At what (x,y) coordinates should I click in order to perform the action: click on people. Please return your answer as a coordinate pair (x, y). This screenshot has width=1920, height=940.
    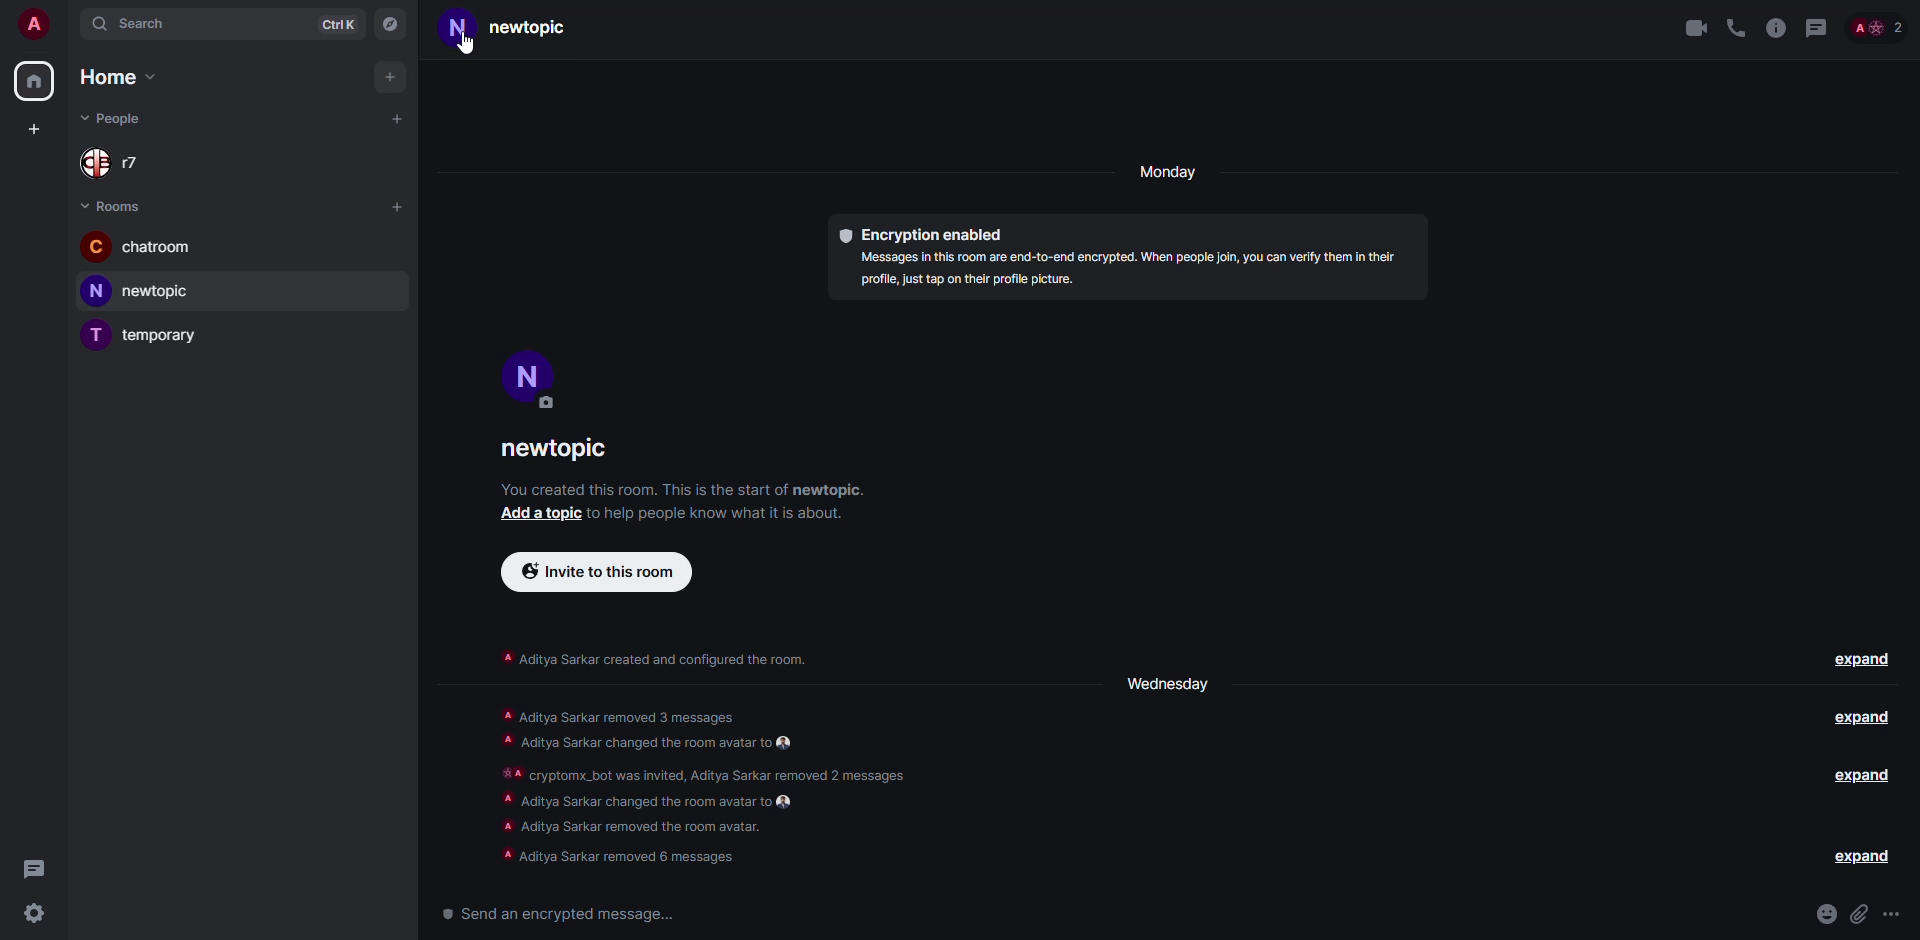
    Looking at the image, I should click on (121, 165).